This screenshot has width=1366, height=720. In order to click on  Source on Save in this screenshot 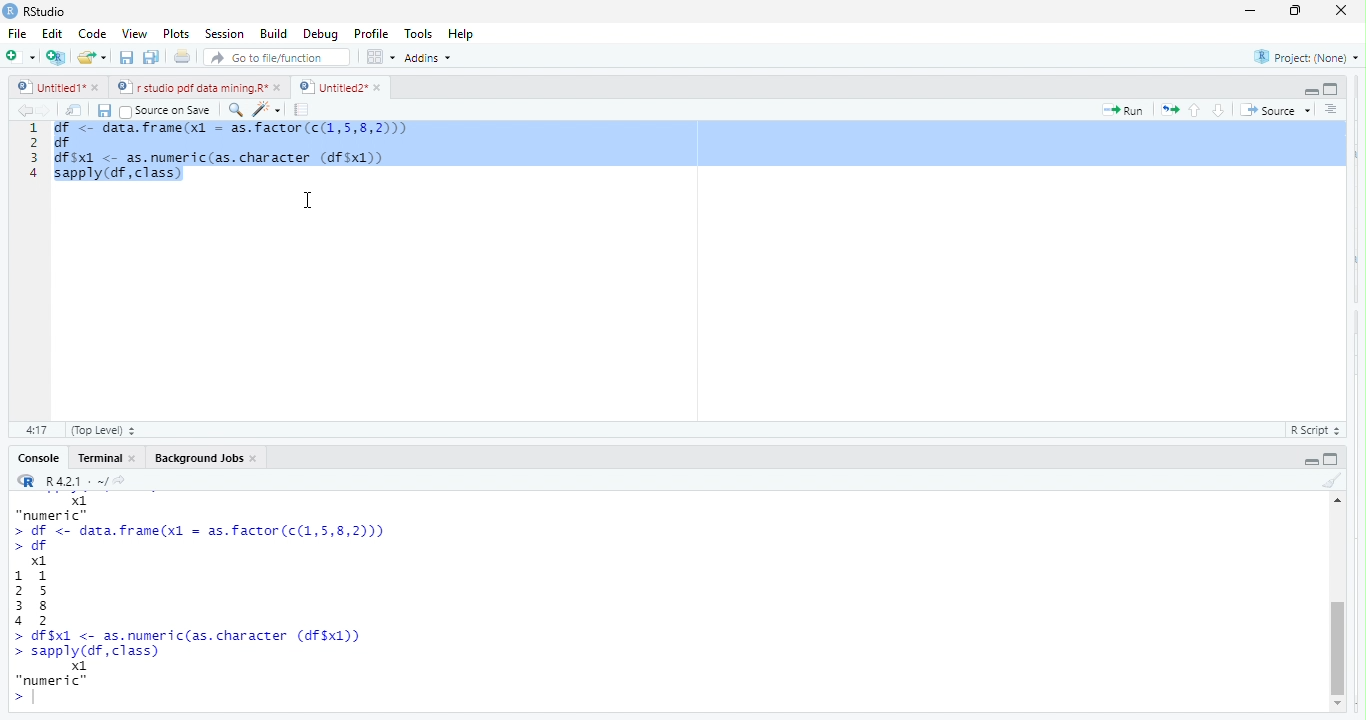, I will do `click(169, 110)`.